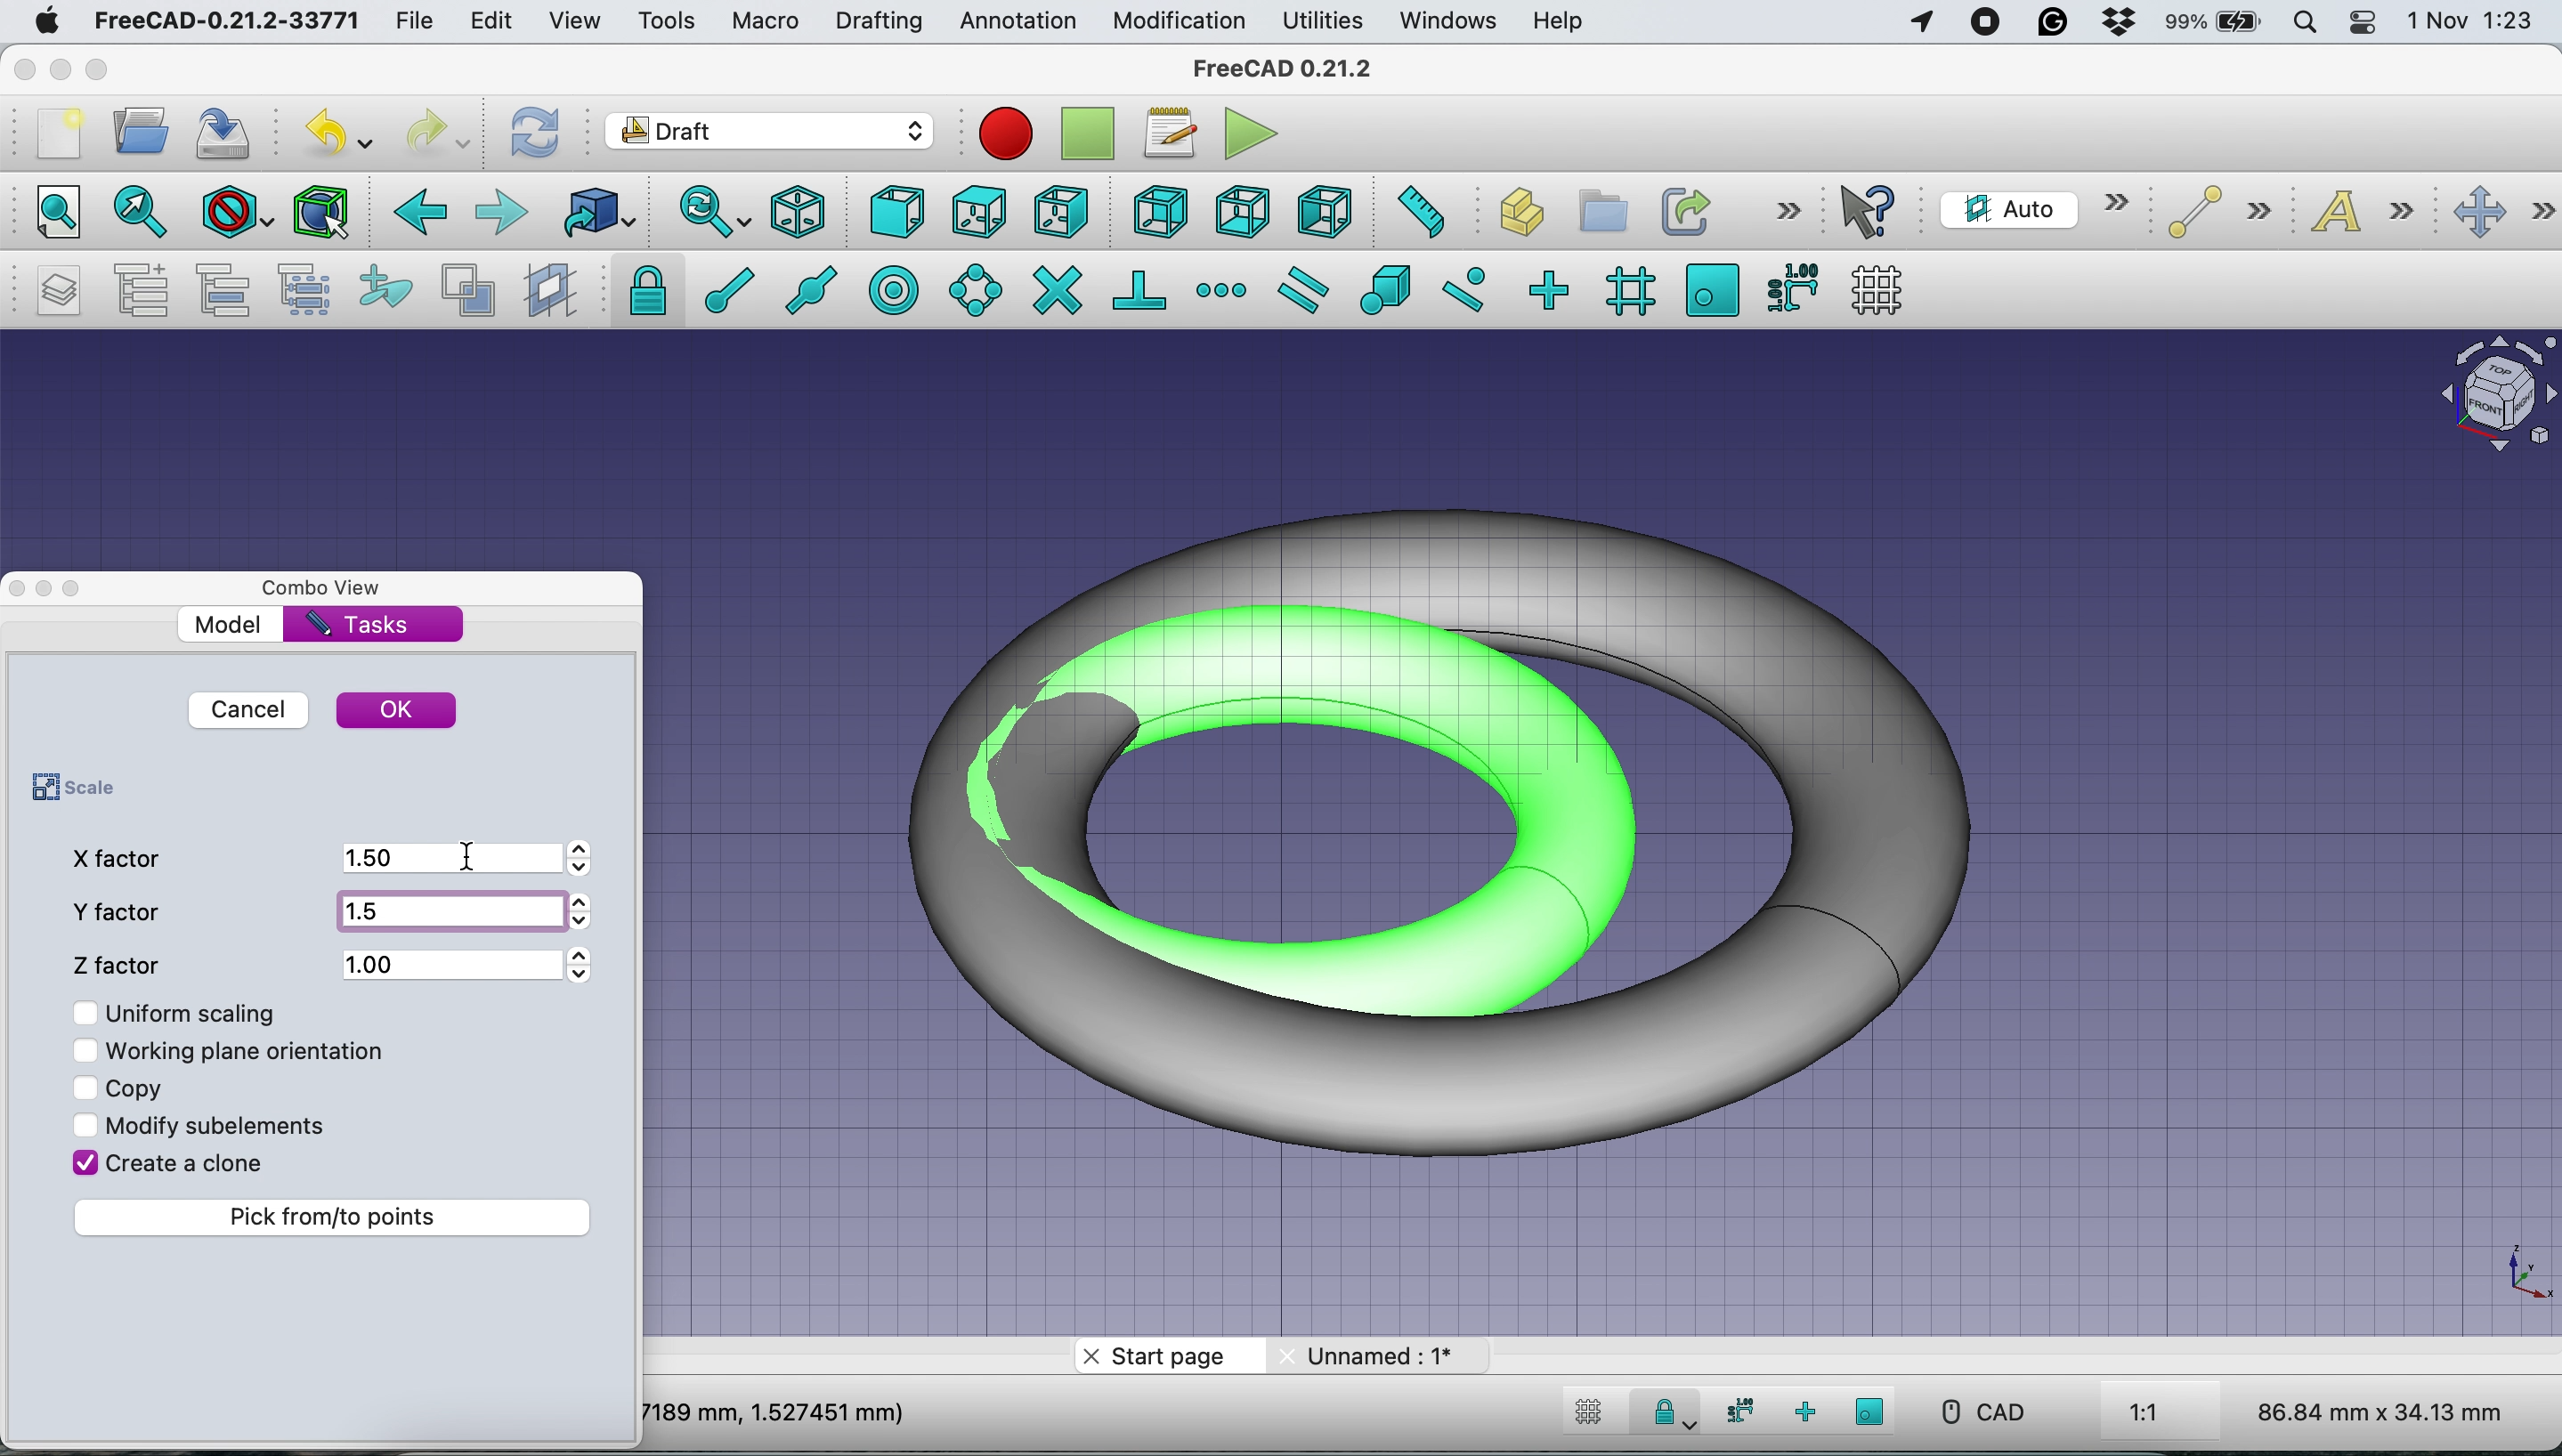 This screenshot has height=1456, width=2562. Describe the element at coordinates (769, 133) in the screenshot. I see `Switch between workbenches` at that location.